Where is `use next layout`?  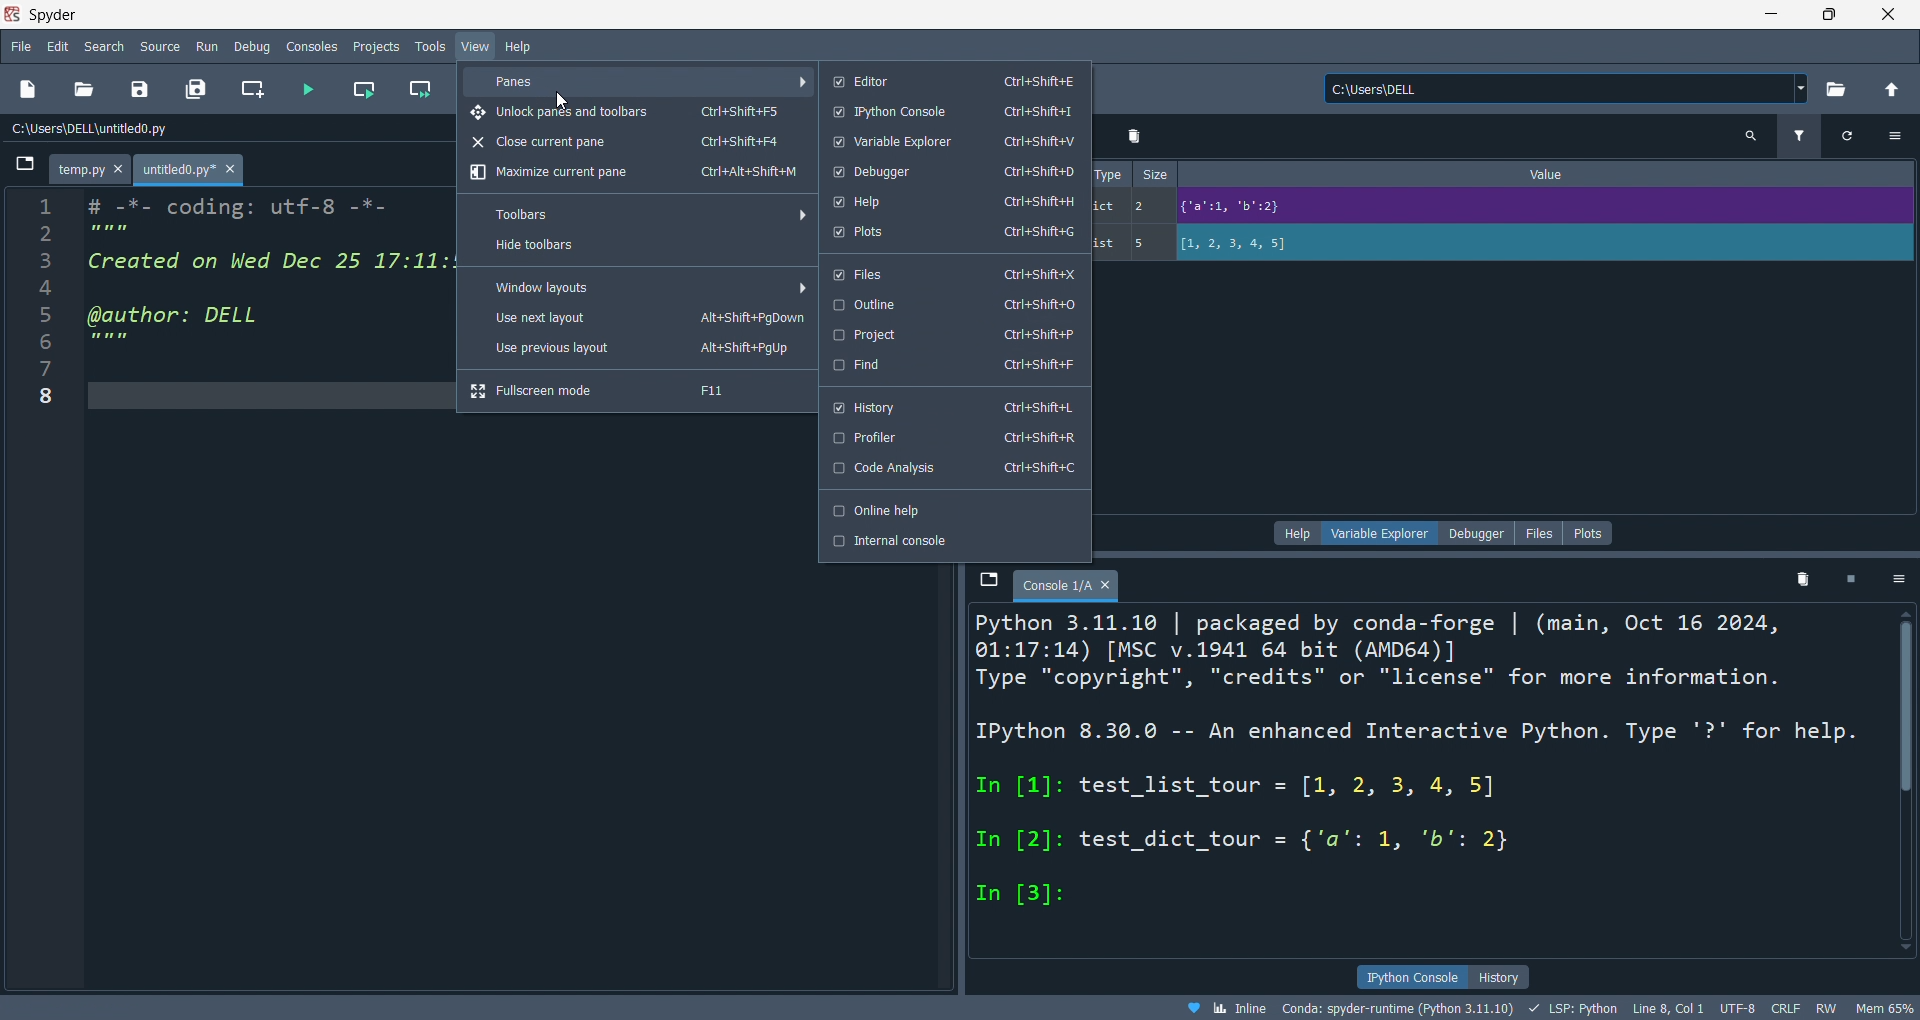
use next layout is located at coordinates (634, 317).